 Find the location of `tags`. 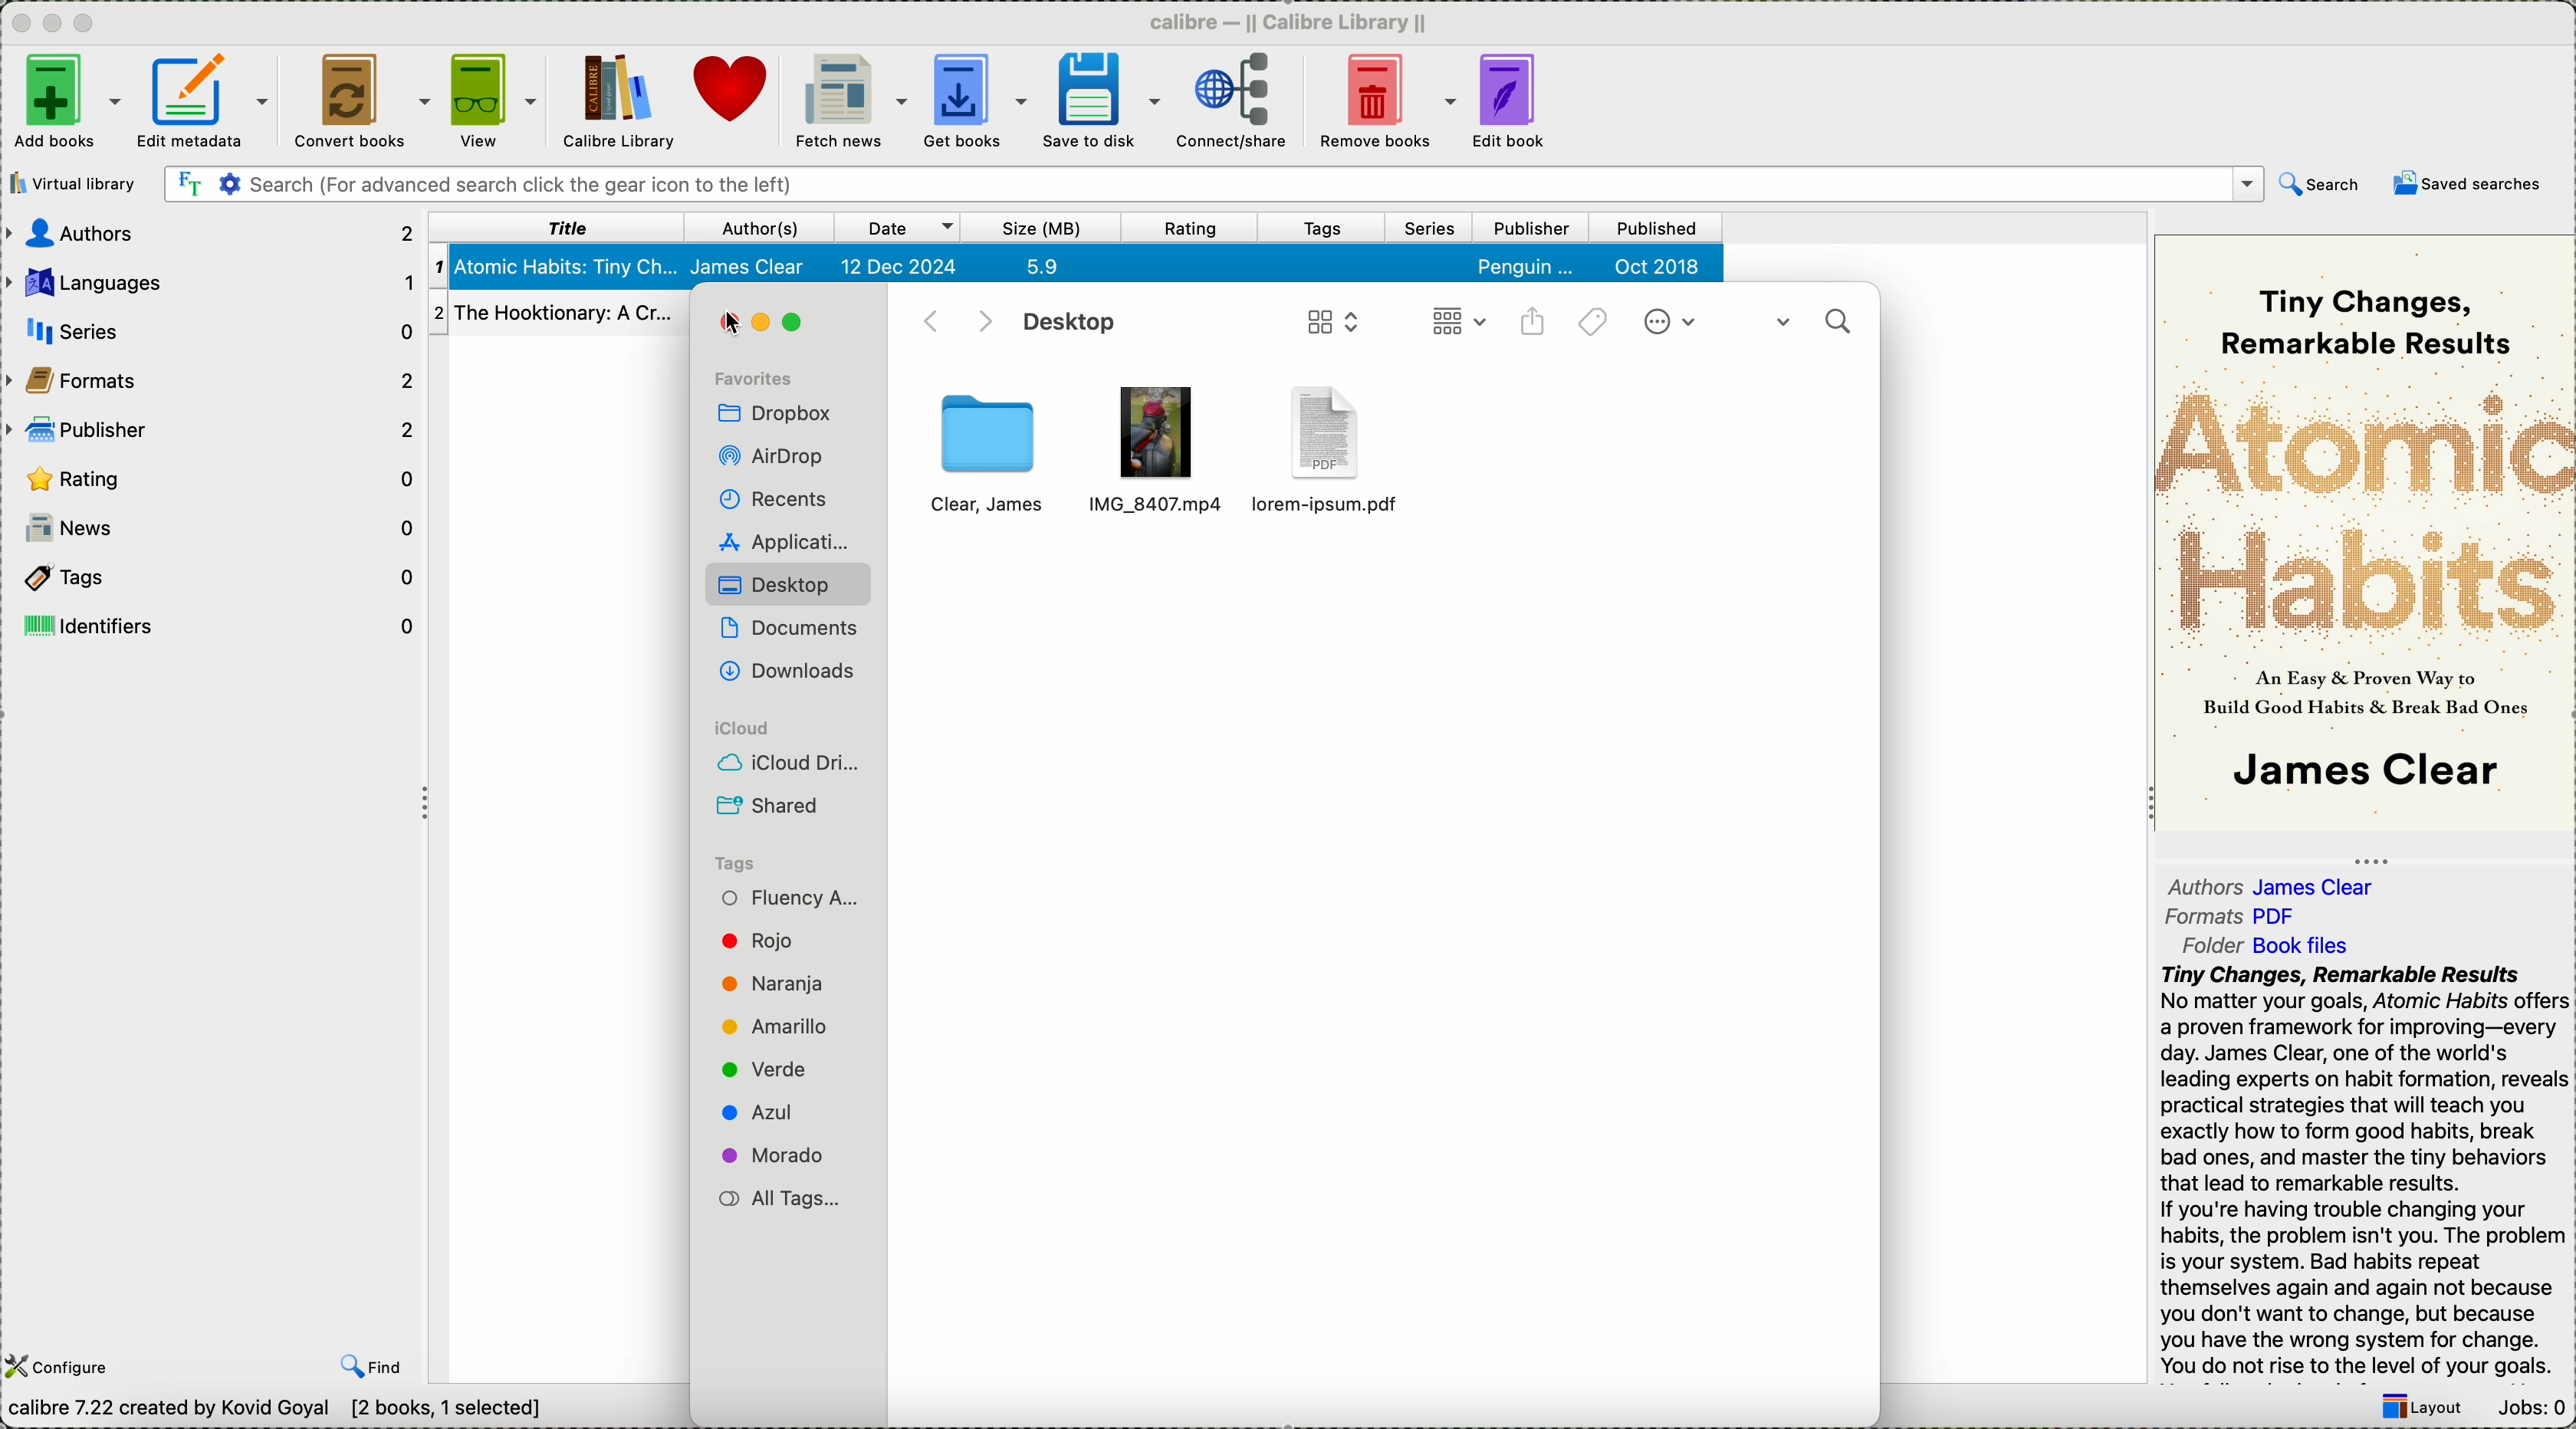

tags is located at coordinates (1326, 228).